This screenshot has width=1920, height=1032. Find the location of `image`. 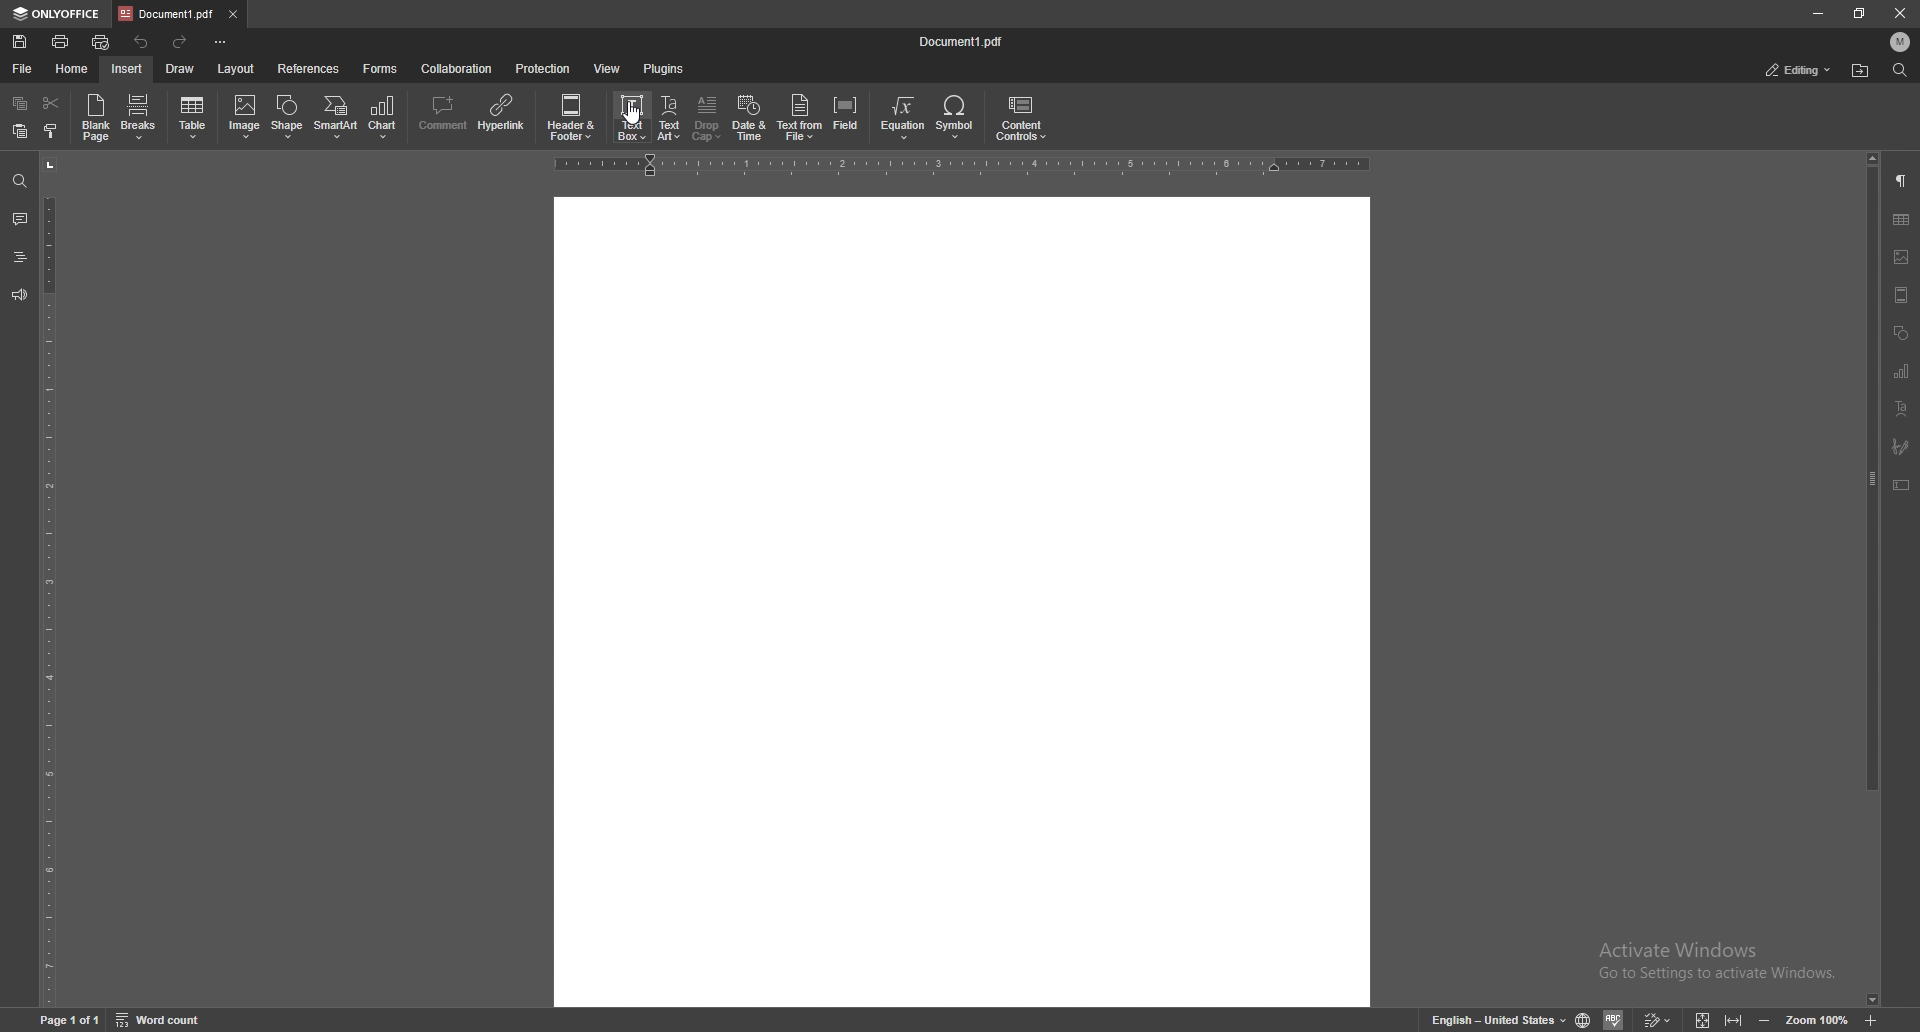

image is located at coordinates (1903, 257).